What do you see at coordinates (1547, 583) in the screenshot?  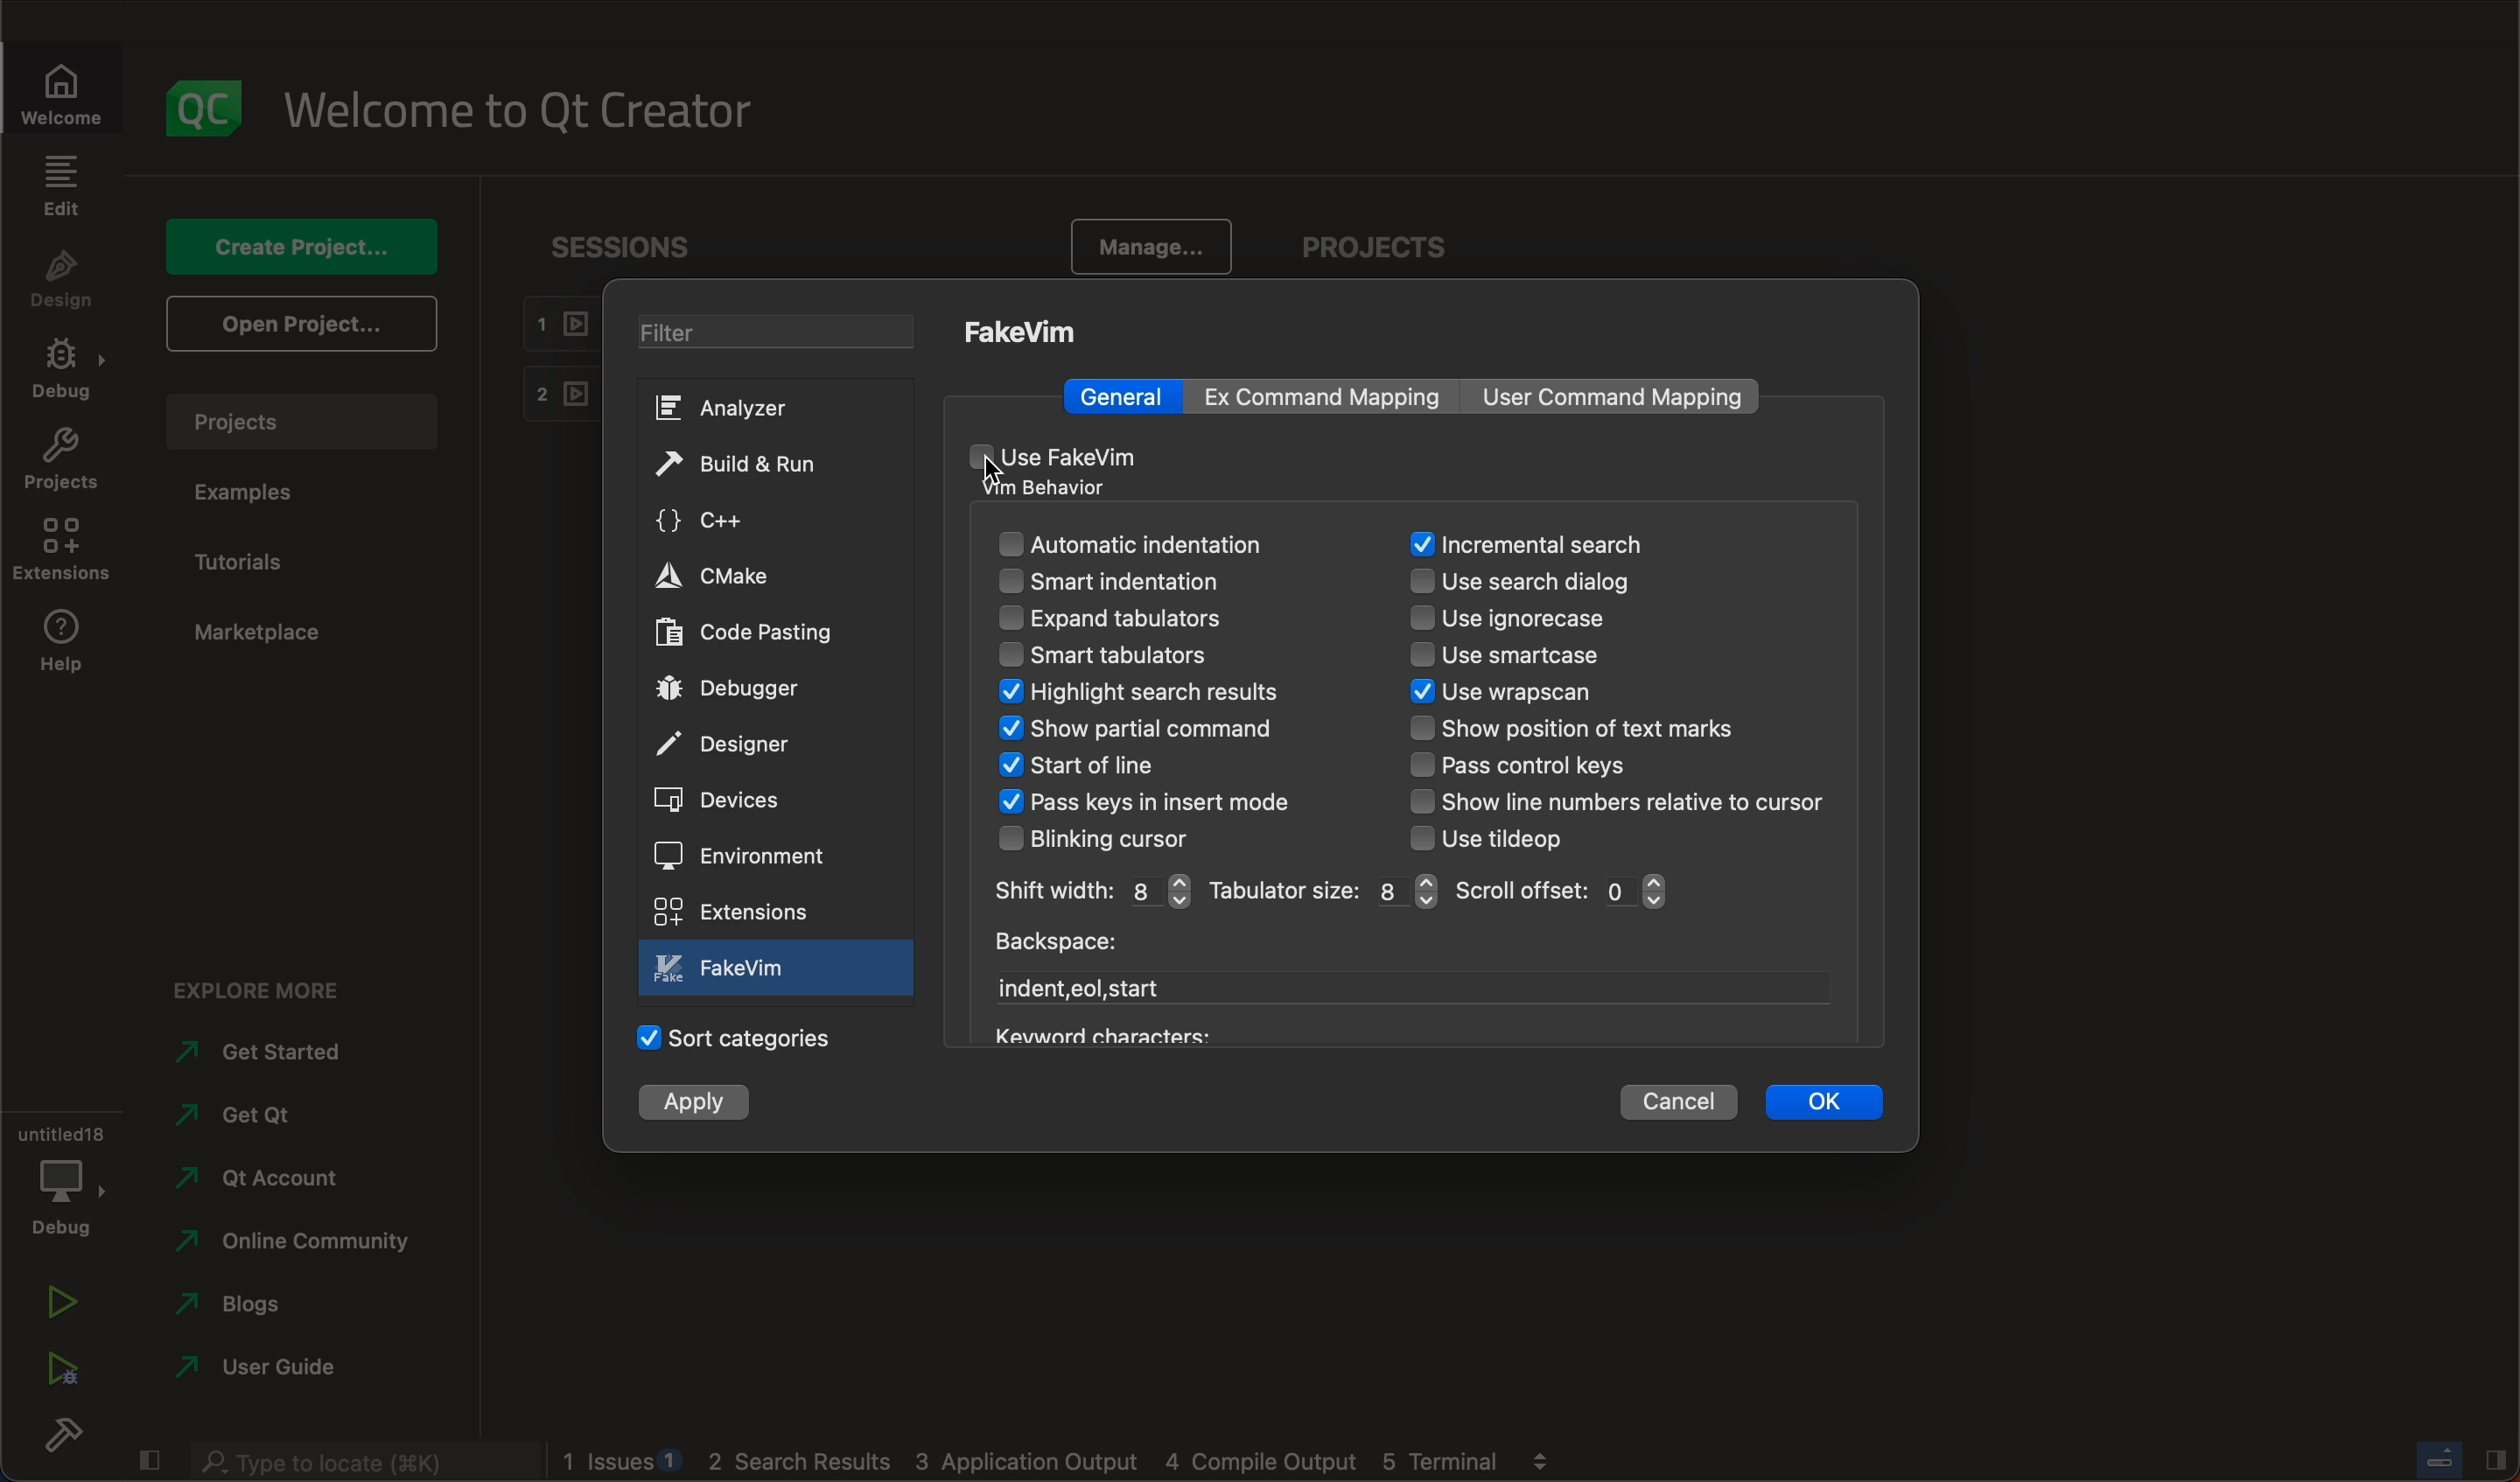 I see `search dialog` at bounding box center [1547, 583].